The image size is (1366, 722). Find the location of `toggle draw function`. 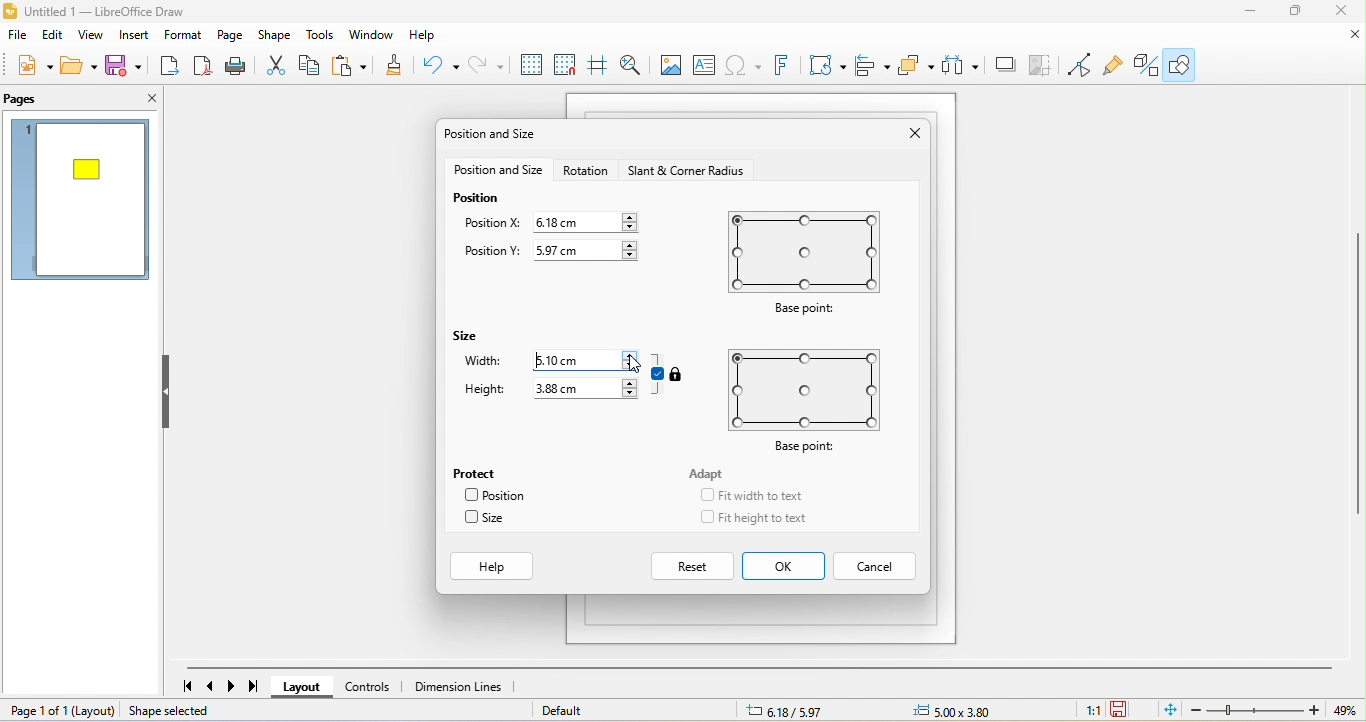

toggle draw function is located at coordinates (1144, 63).